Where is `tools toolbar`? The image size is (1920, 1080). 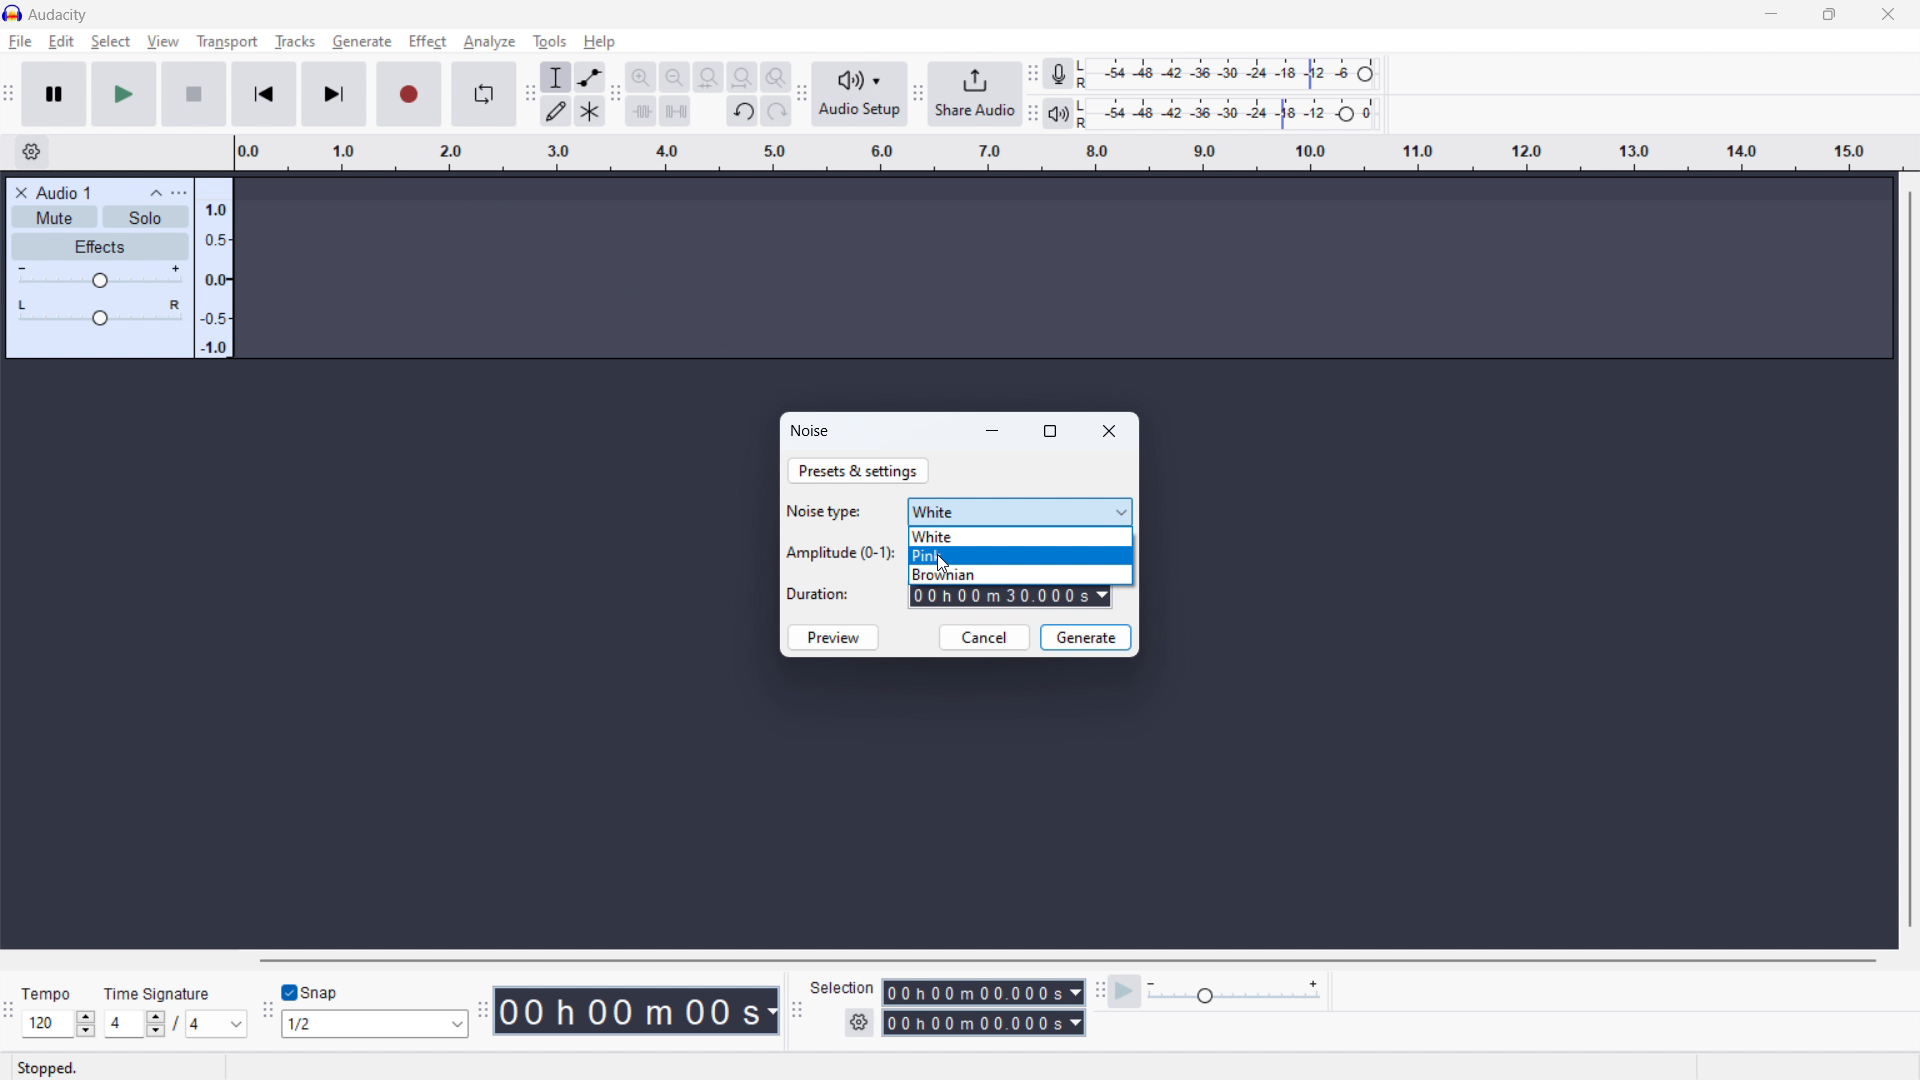 tools toolbar is located at coordinates (529, 94).